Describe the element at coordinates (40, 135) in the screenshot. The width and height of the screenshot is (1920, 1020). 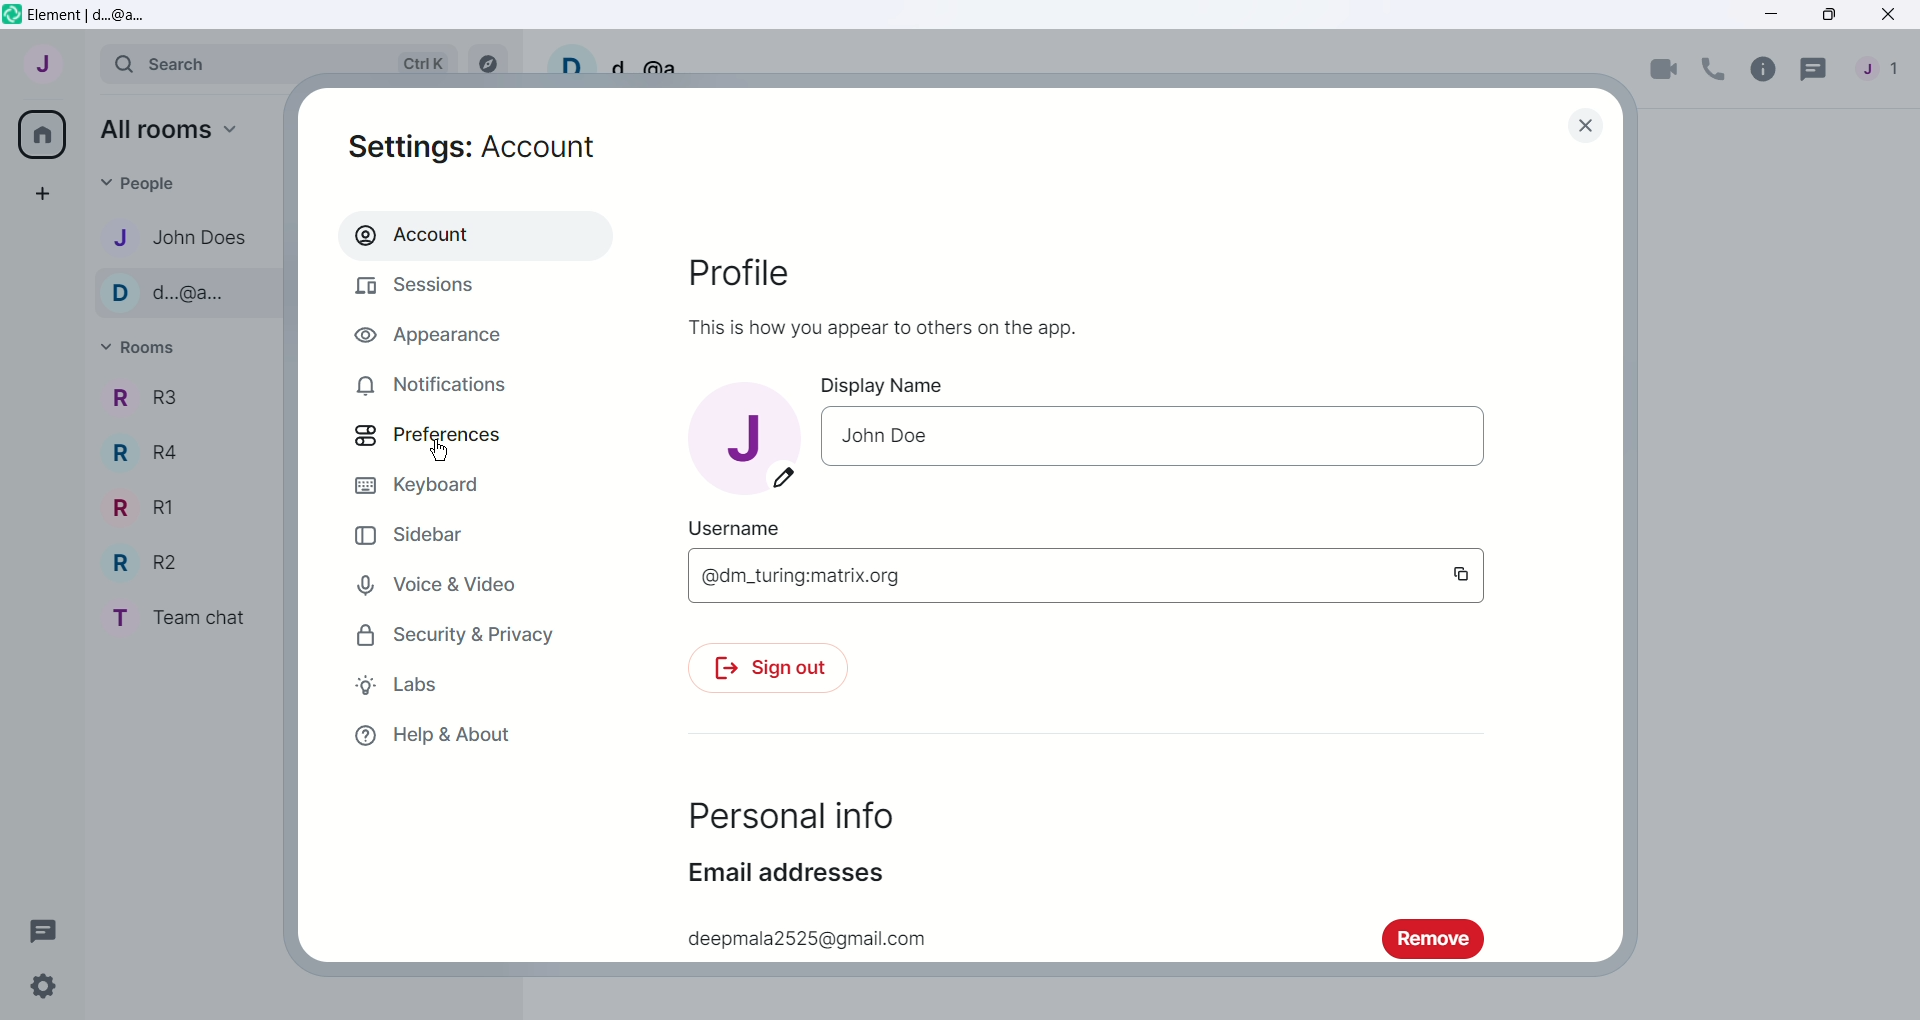
I see `All rooms` at that location.